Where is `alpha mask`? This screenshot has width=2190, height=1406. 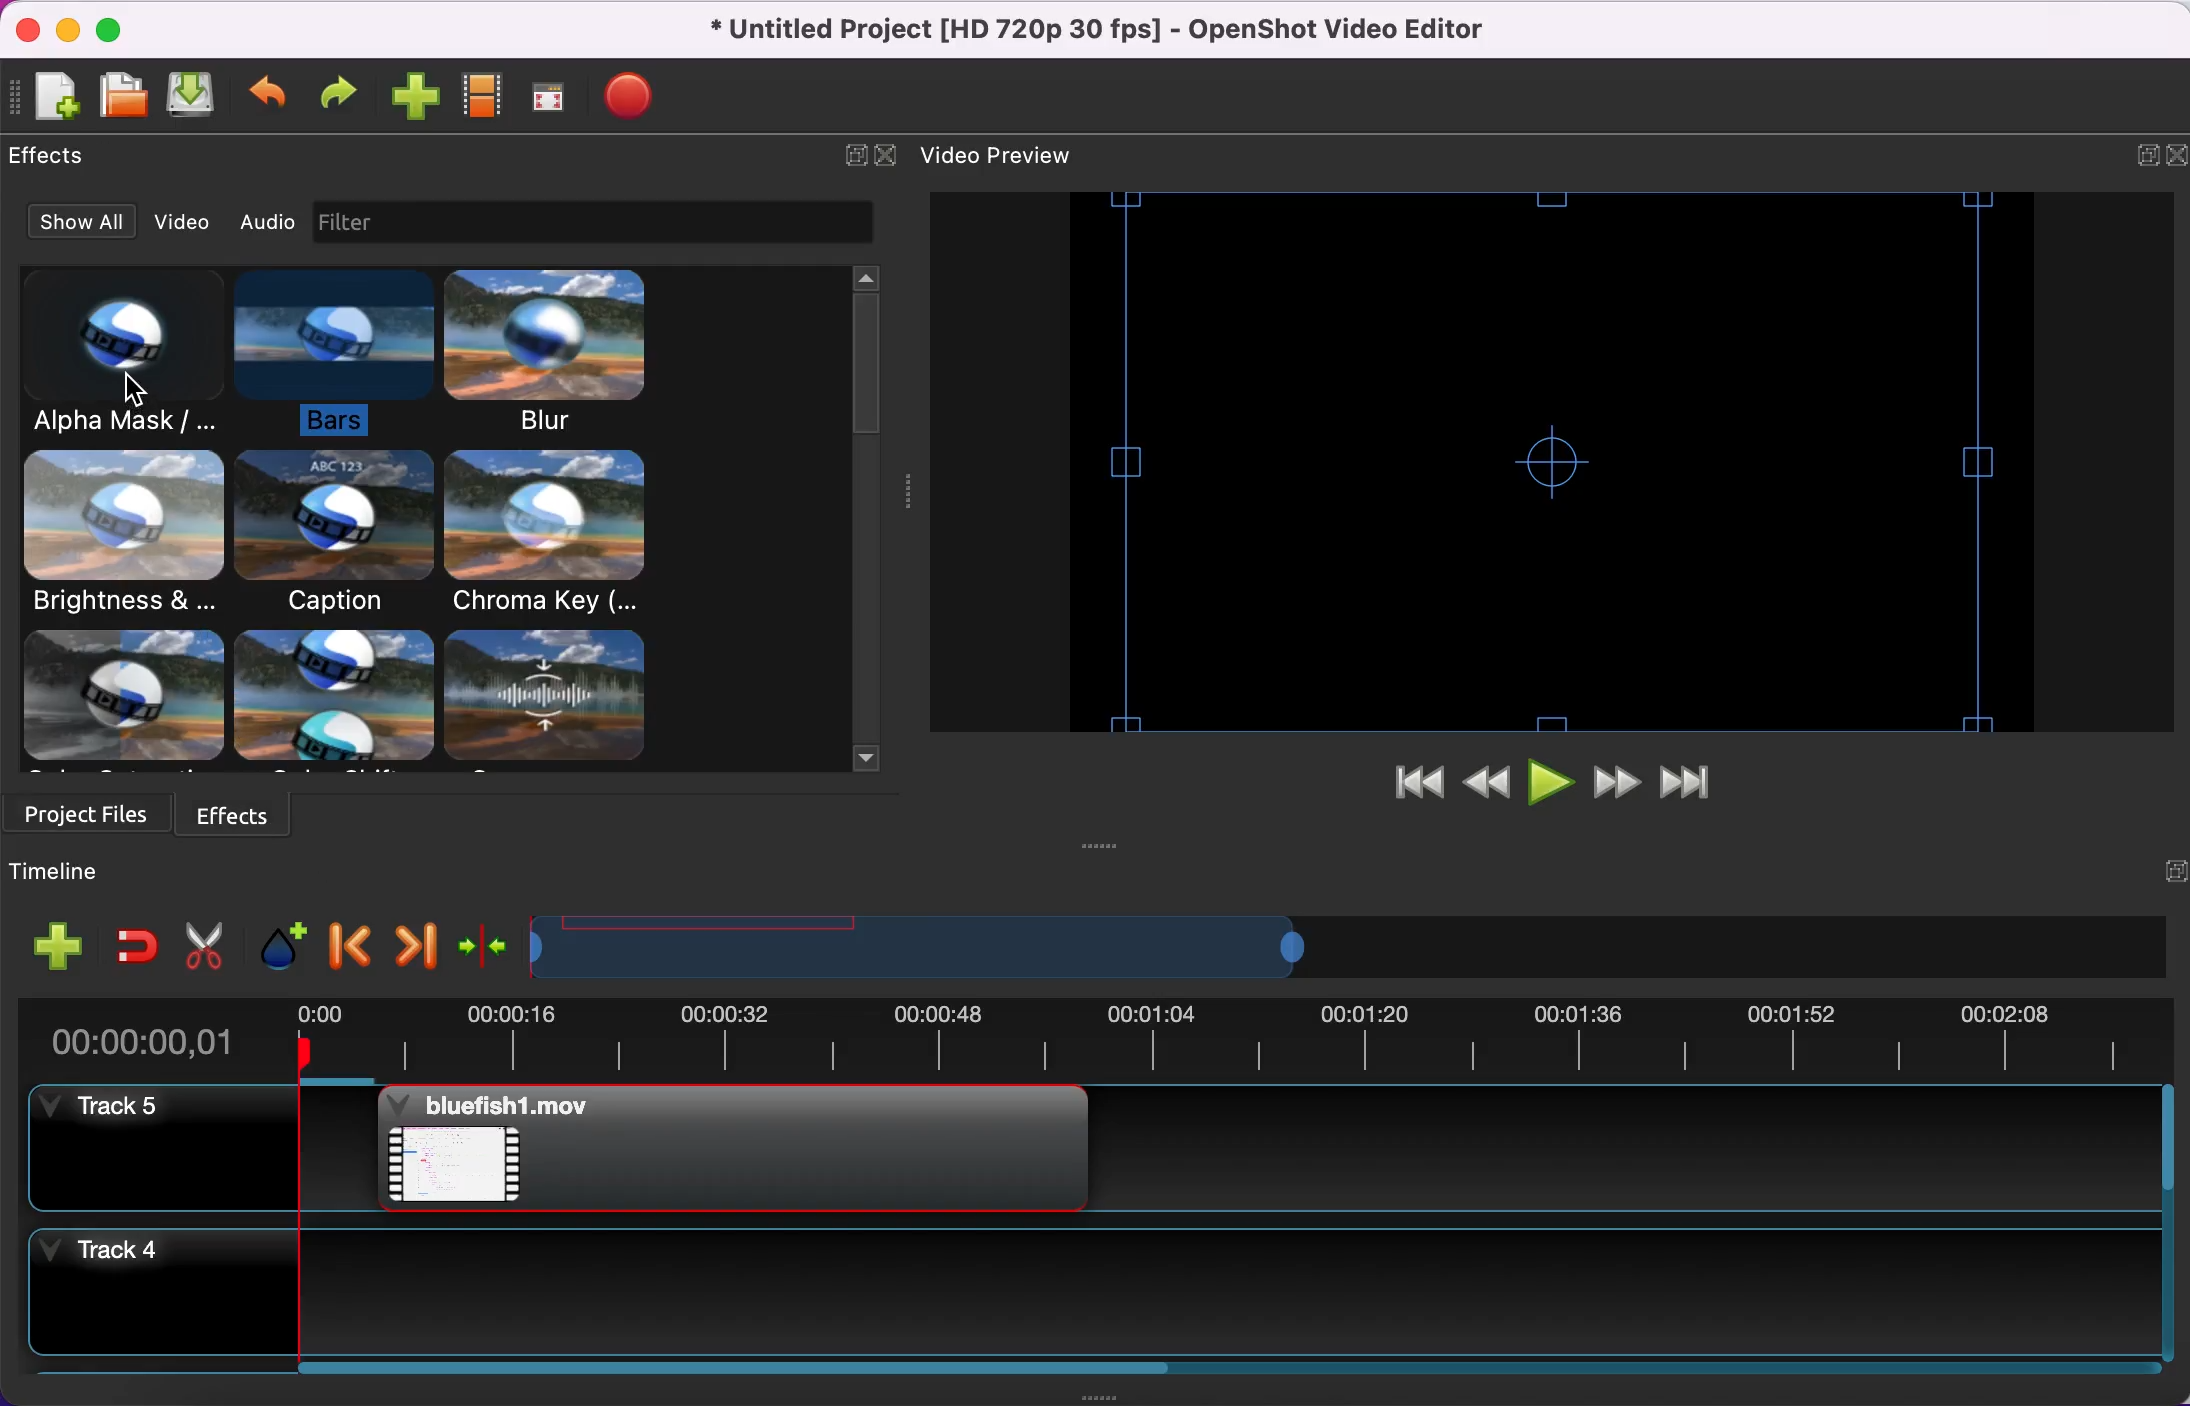 alpha mask is located at coordinates (107, 356).